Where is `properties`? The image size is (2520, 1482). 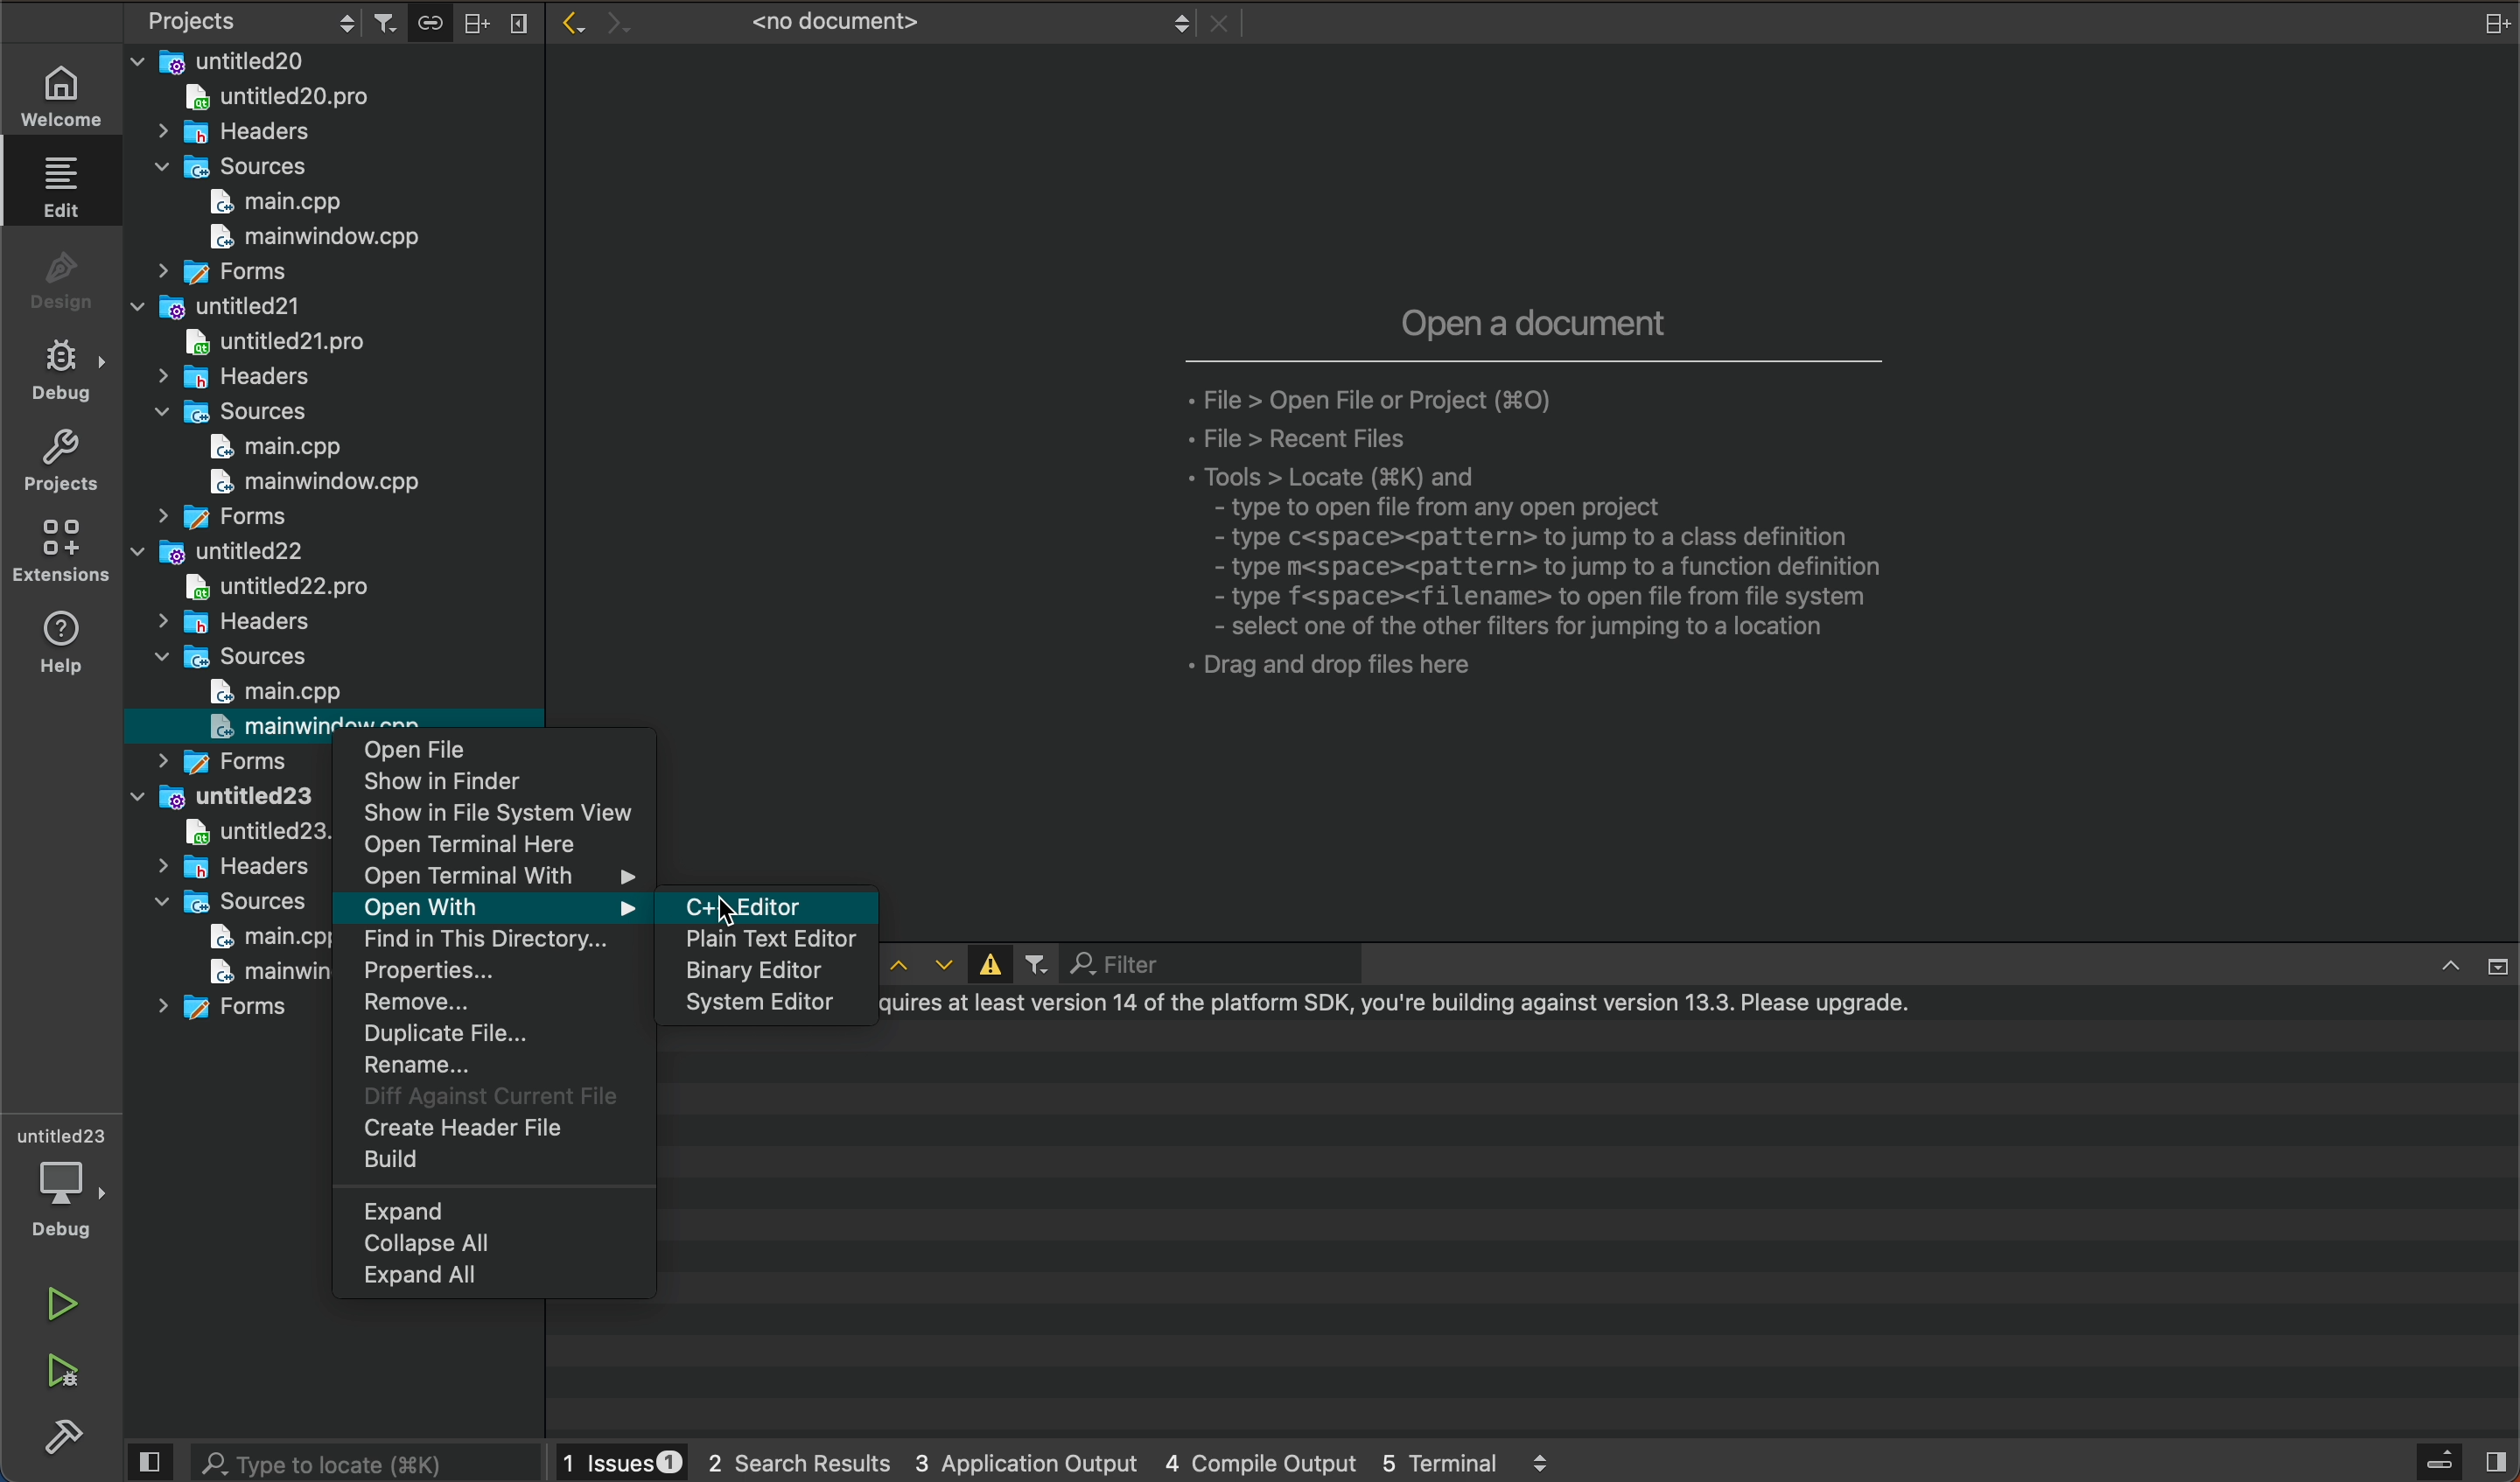
properties is located at coordinates (493, 973).